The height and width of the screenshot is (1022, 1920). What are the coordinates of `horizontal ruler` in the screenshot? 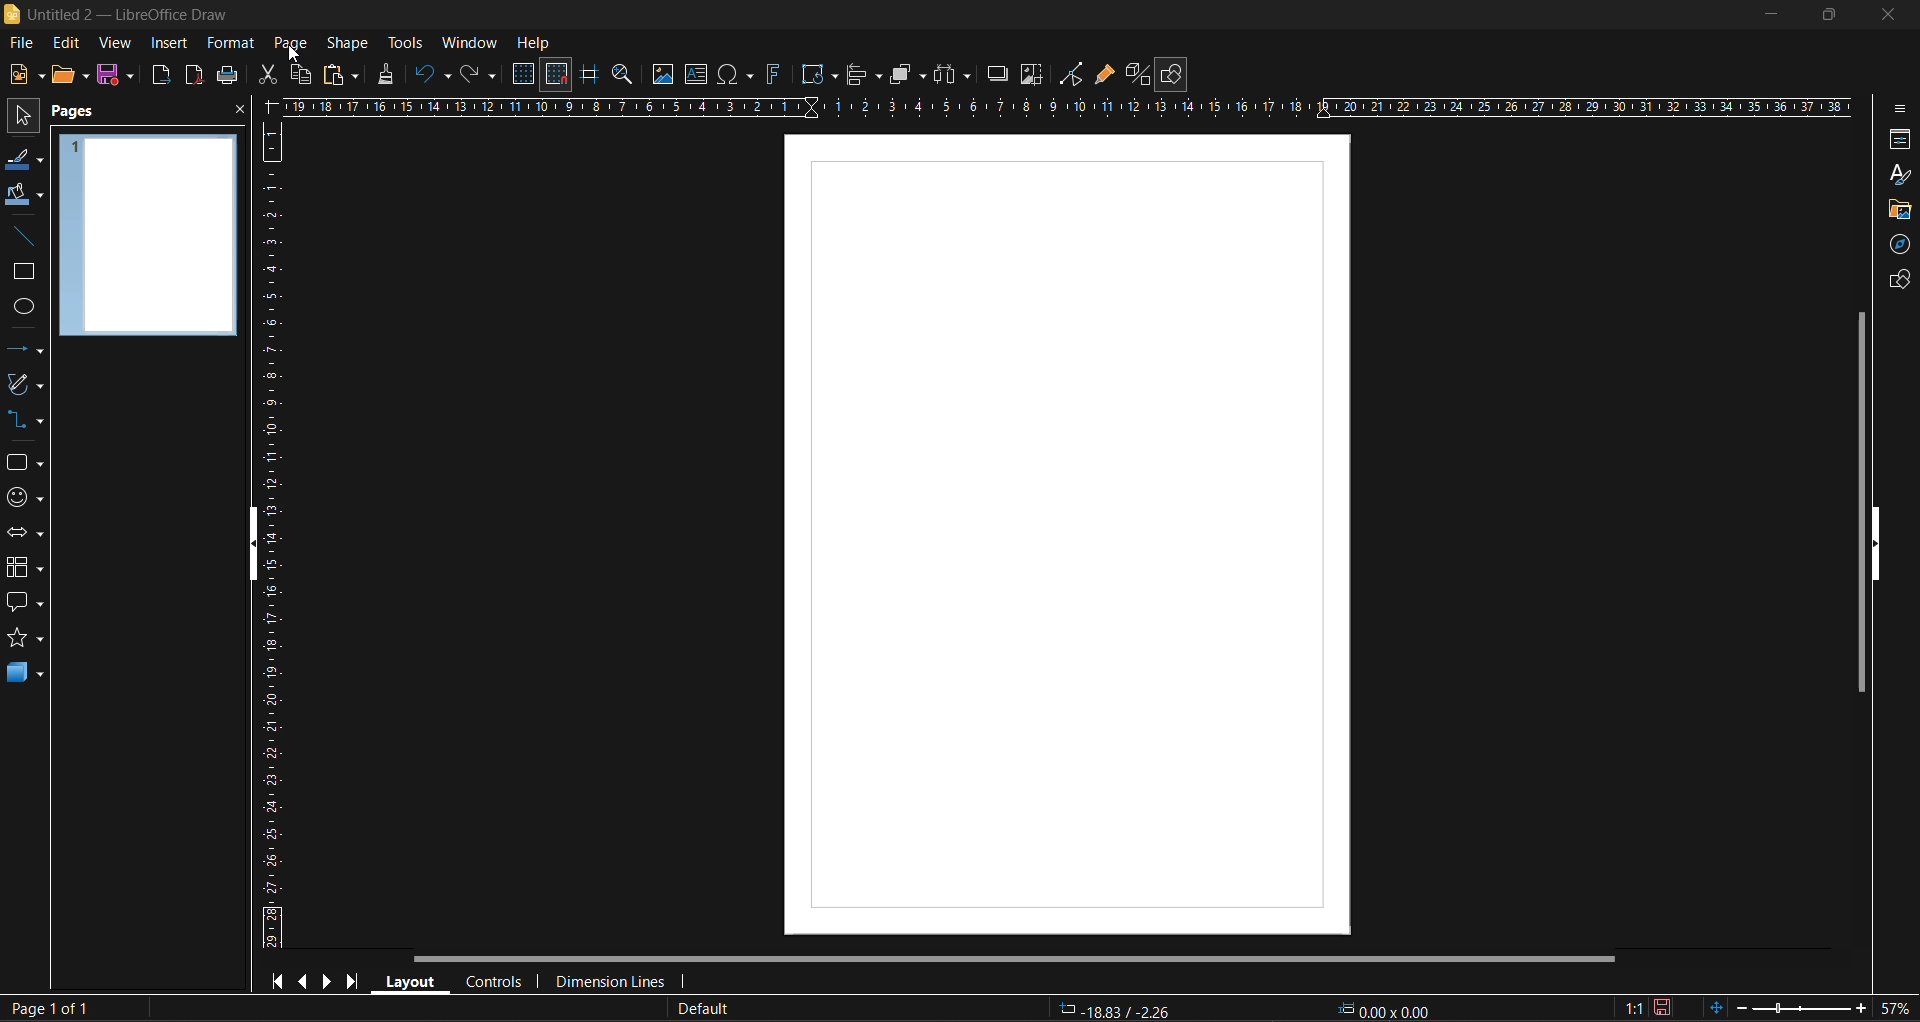 It's located at (1073, 105).